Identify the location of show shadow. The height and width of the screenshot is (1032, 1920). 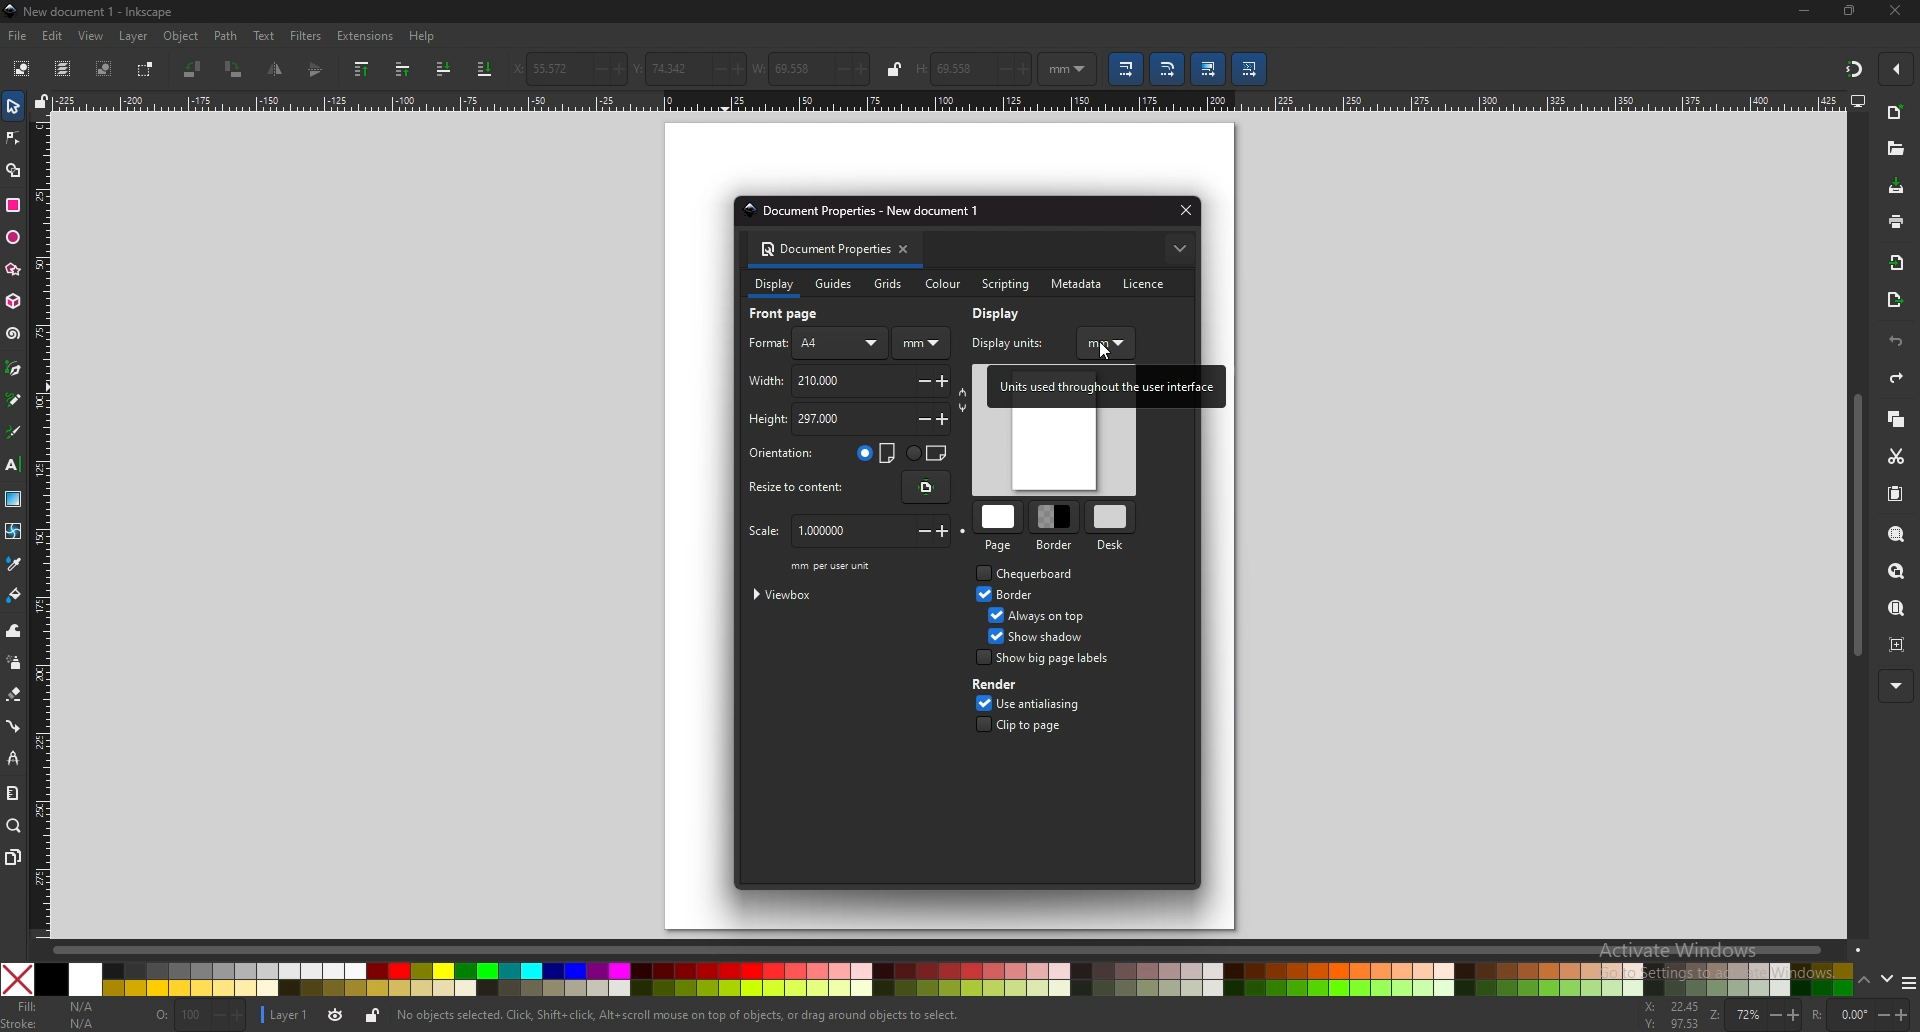
(1053, 636).